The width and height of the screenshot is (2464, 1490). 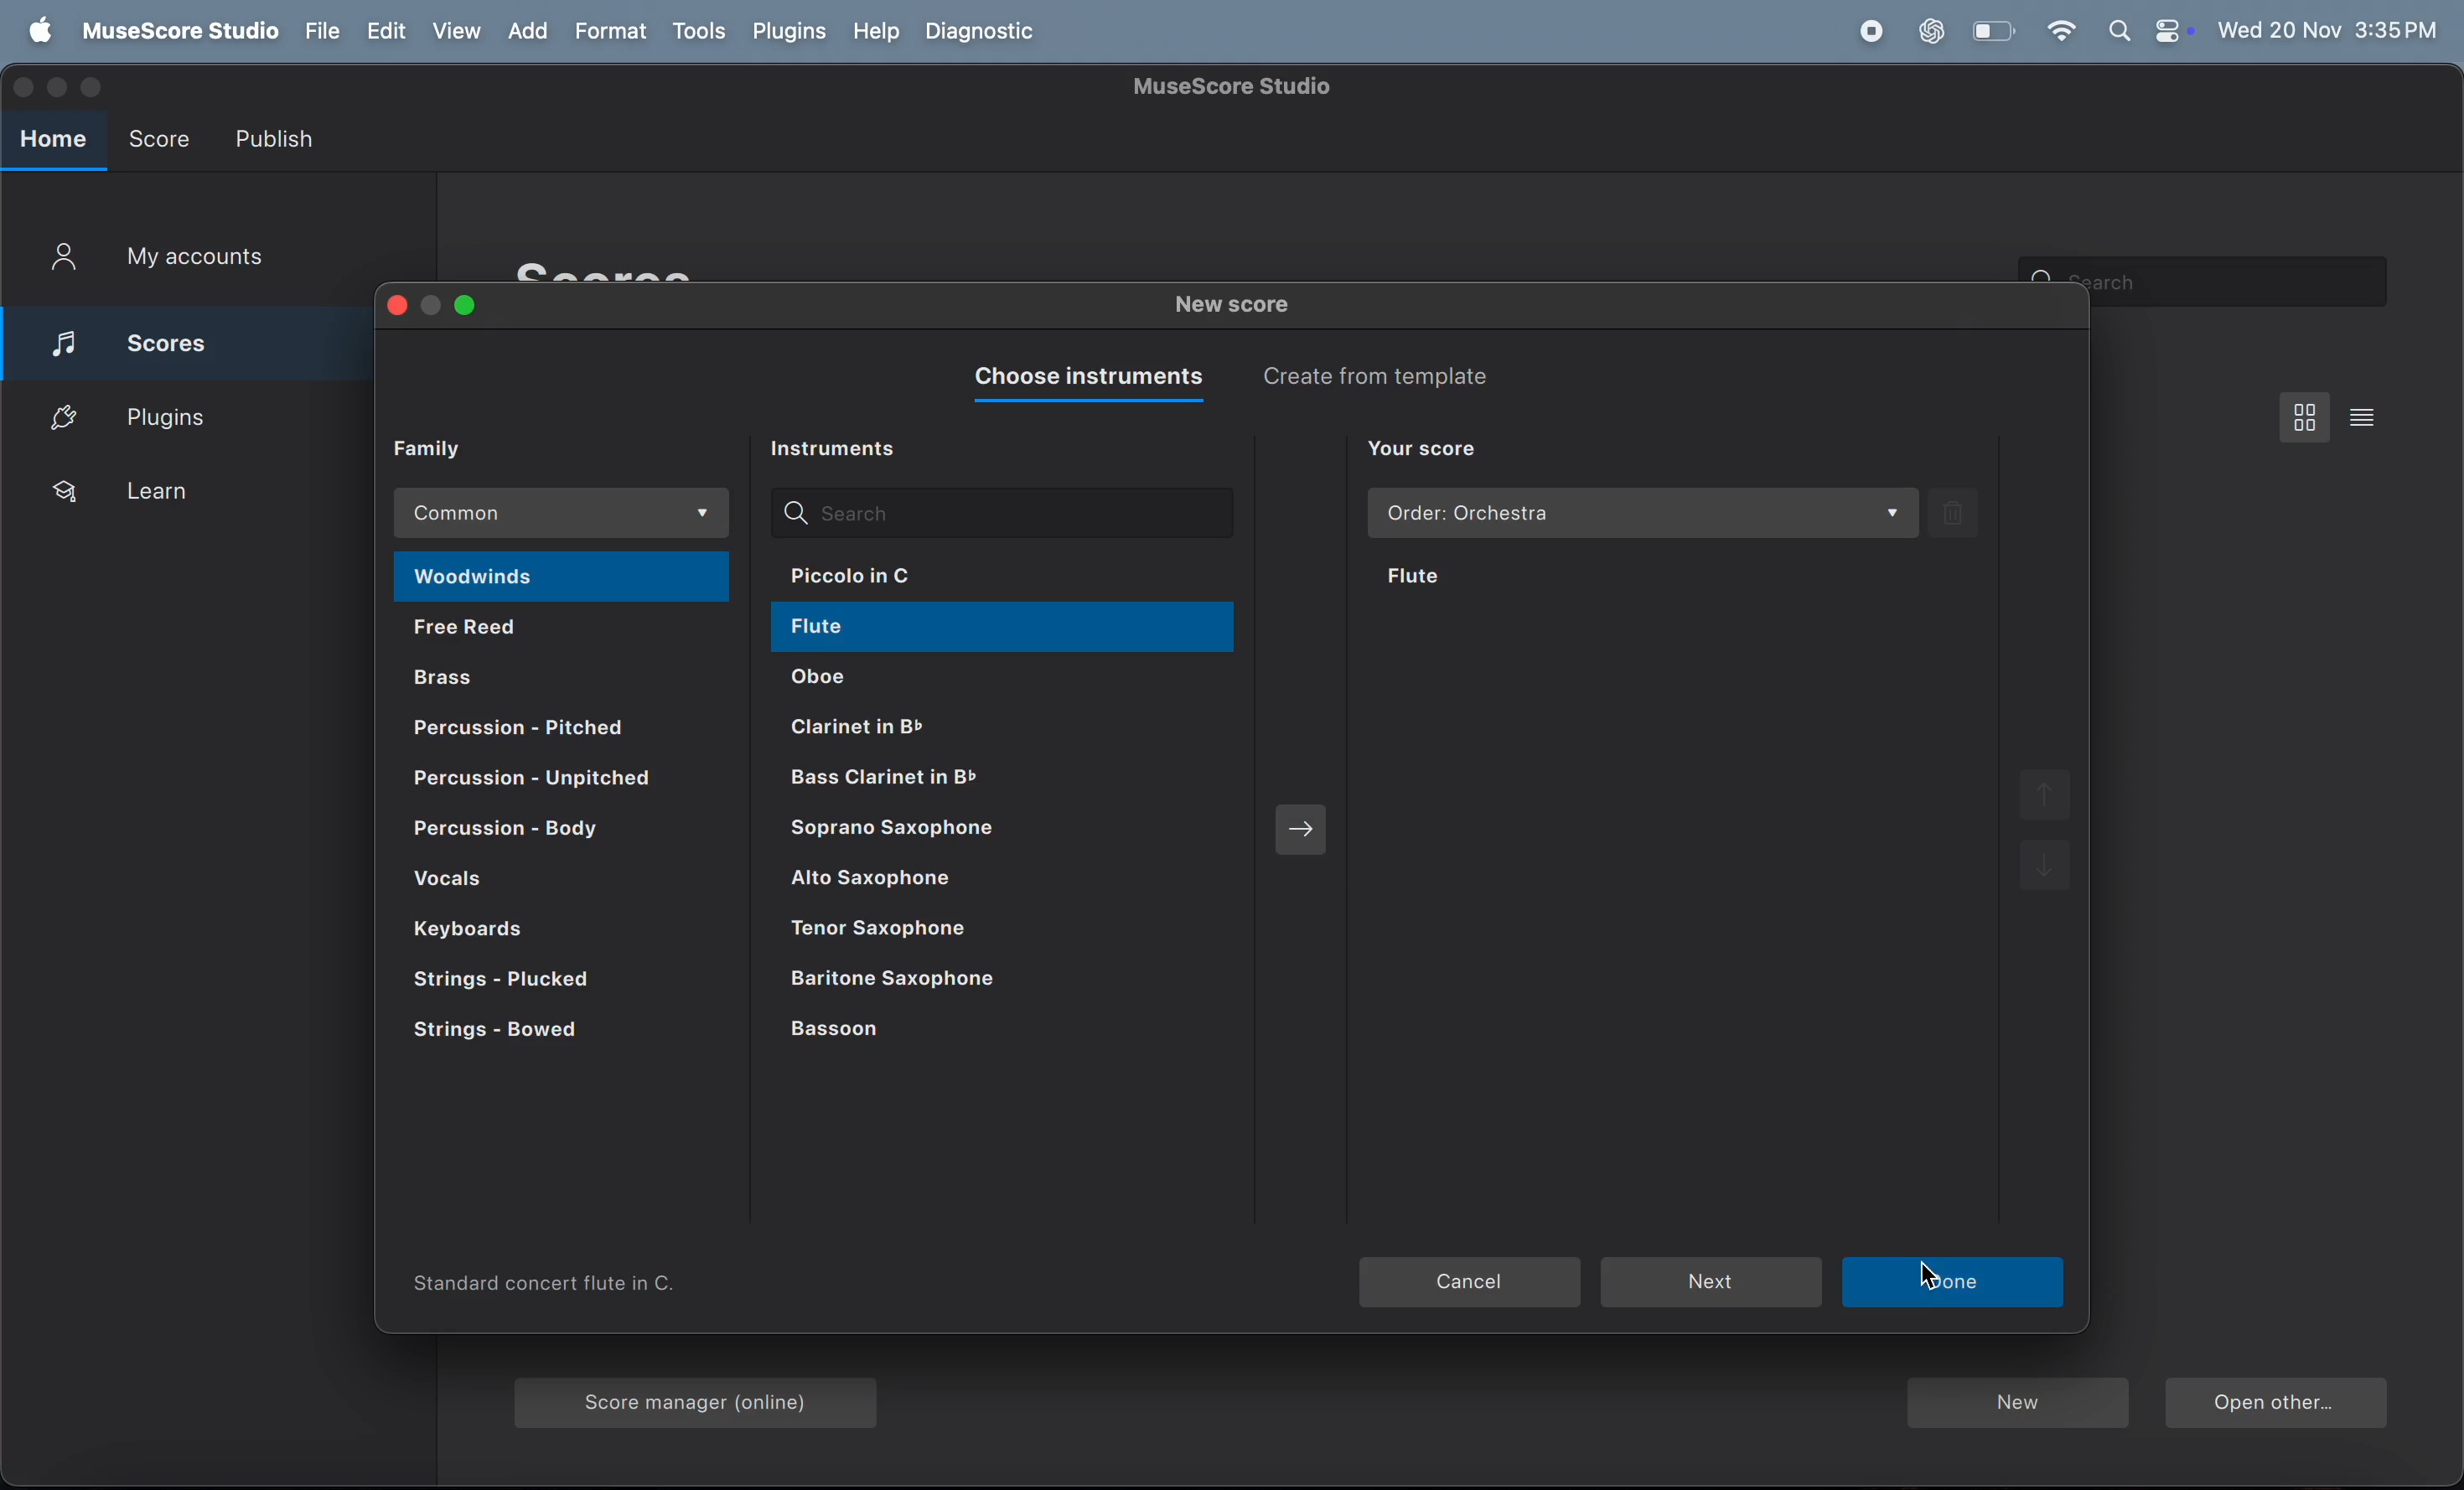 What do you see at coordinates (187, 492) in the screenshot?
I see `learn` at bounding box center [187, 492].